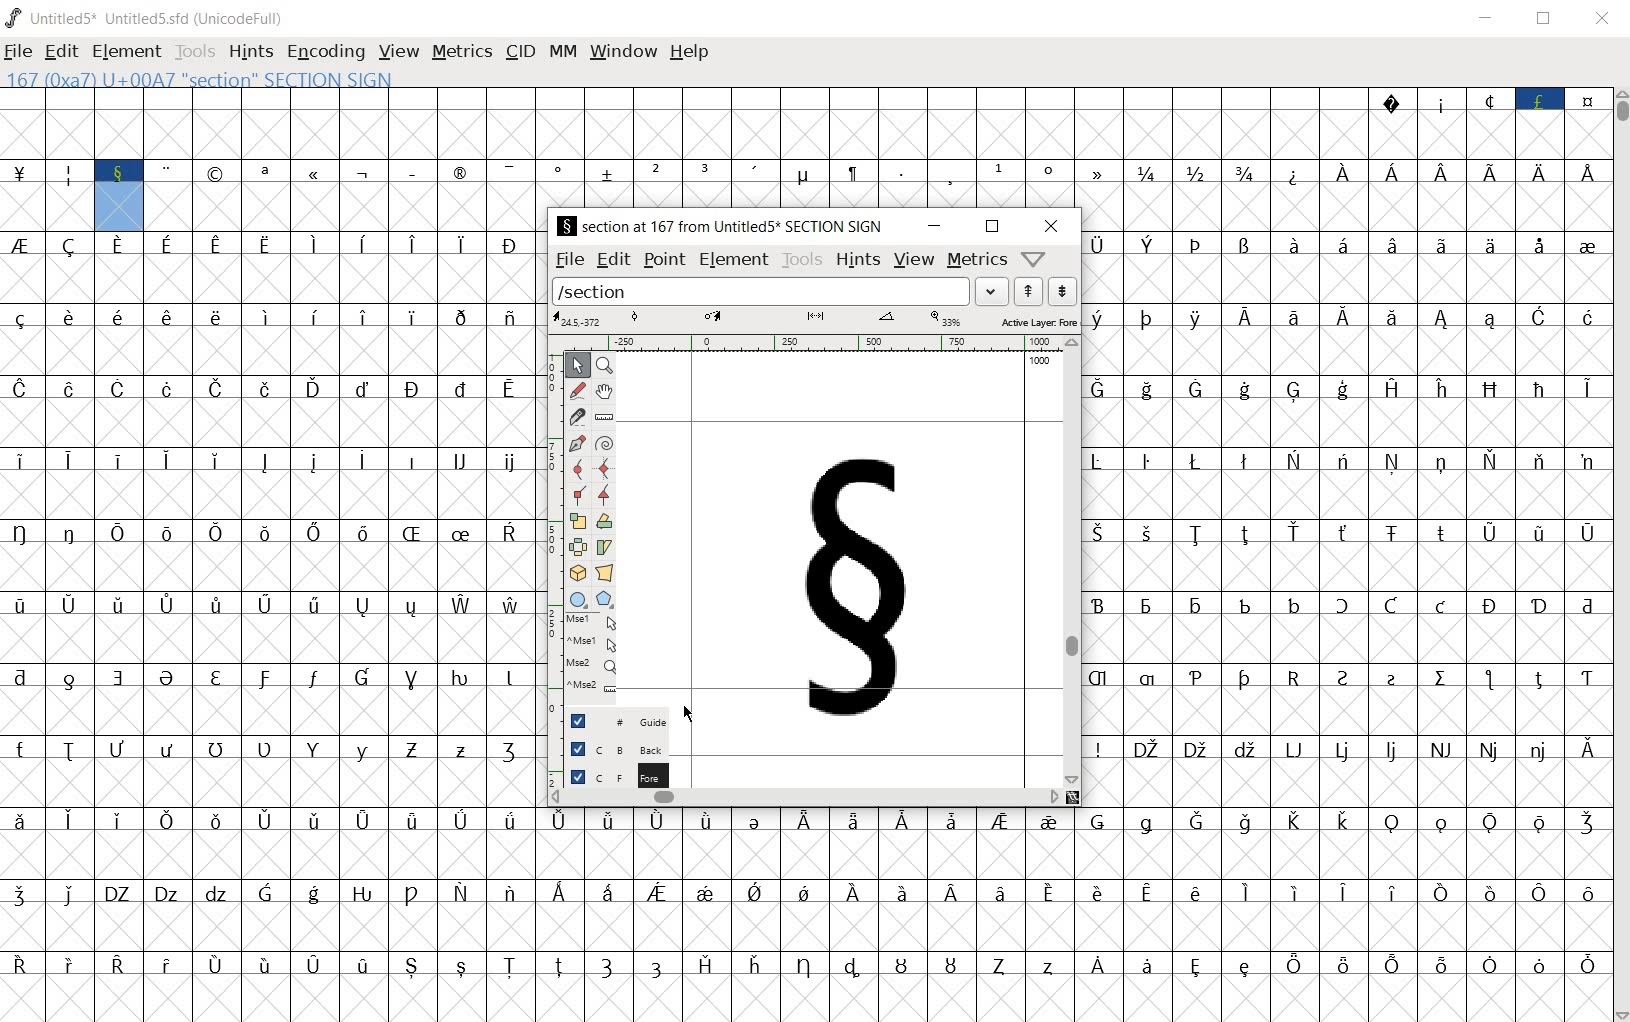  I want to click on special letters, so click(269, 318).